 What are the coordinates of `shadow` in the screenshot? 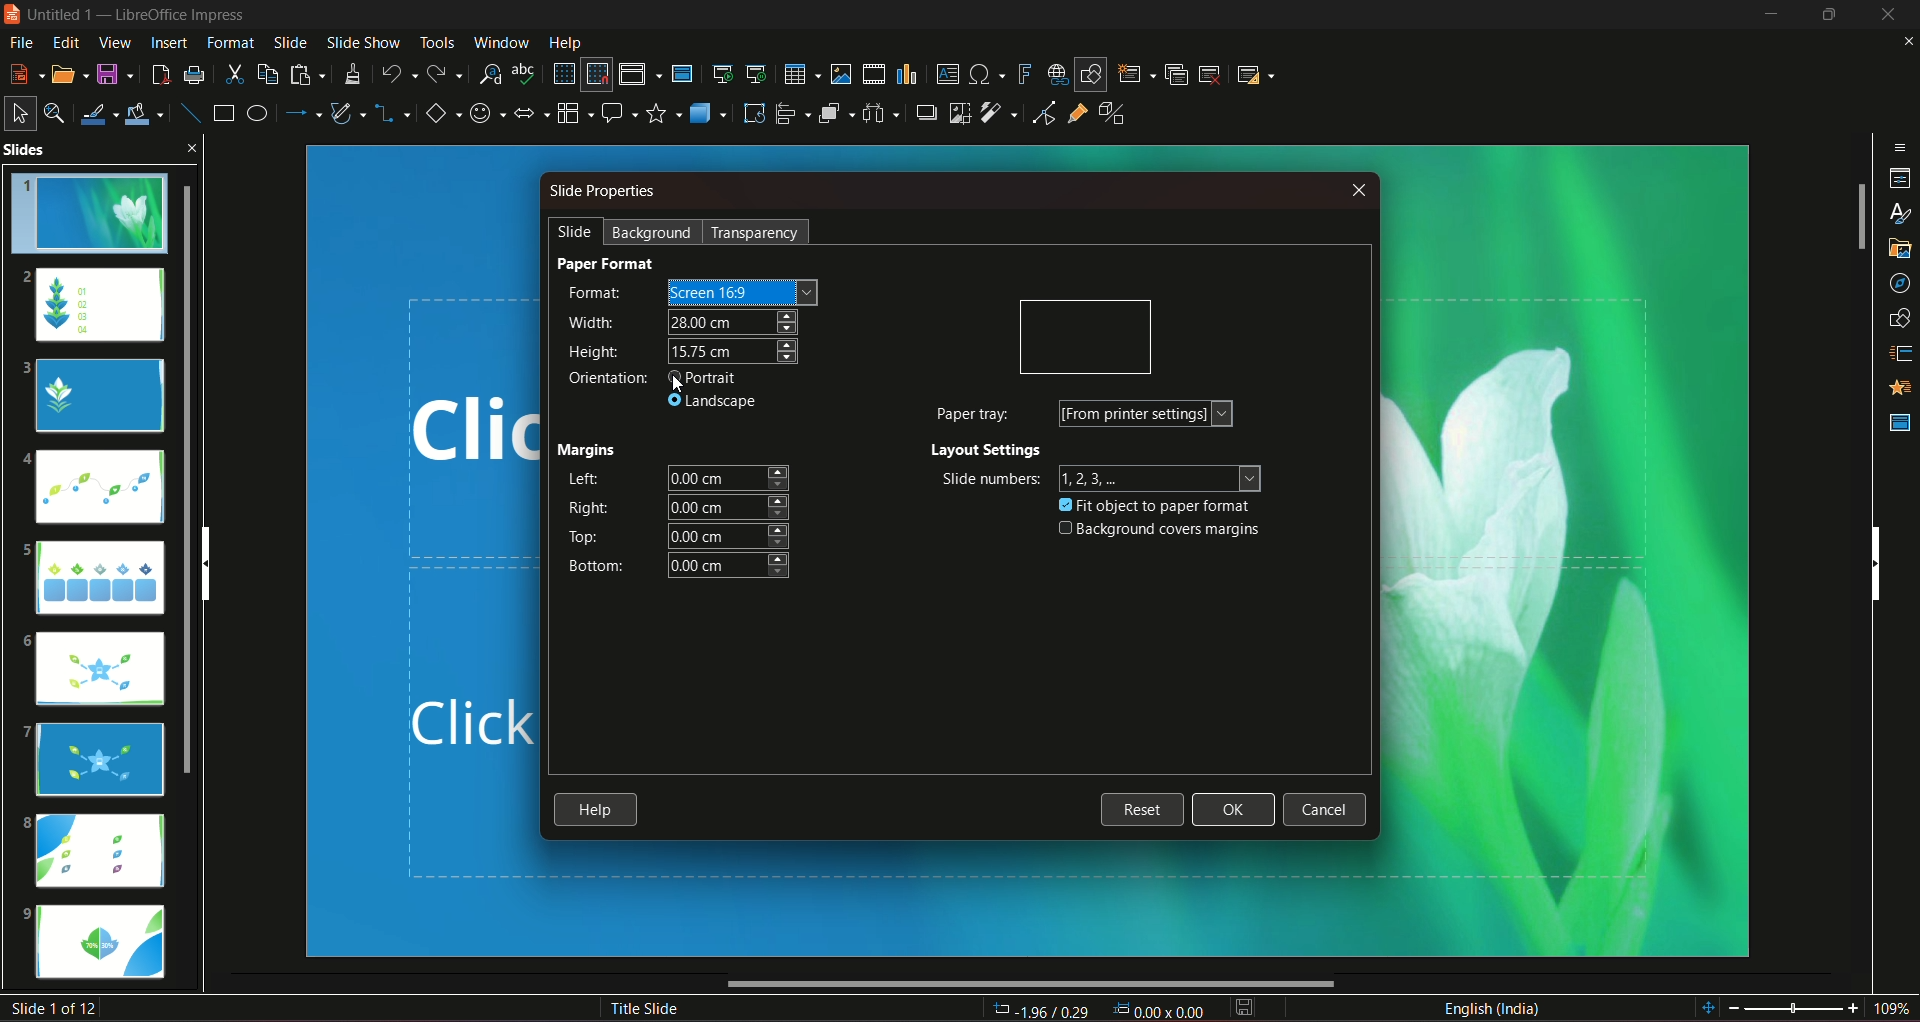 It's located at (926, 113).